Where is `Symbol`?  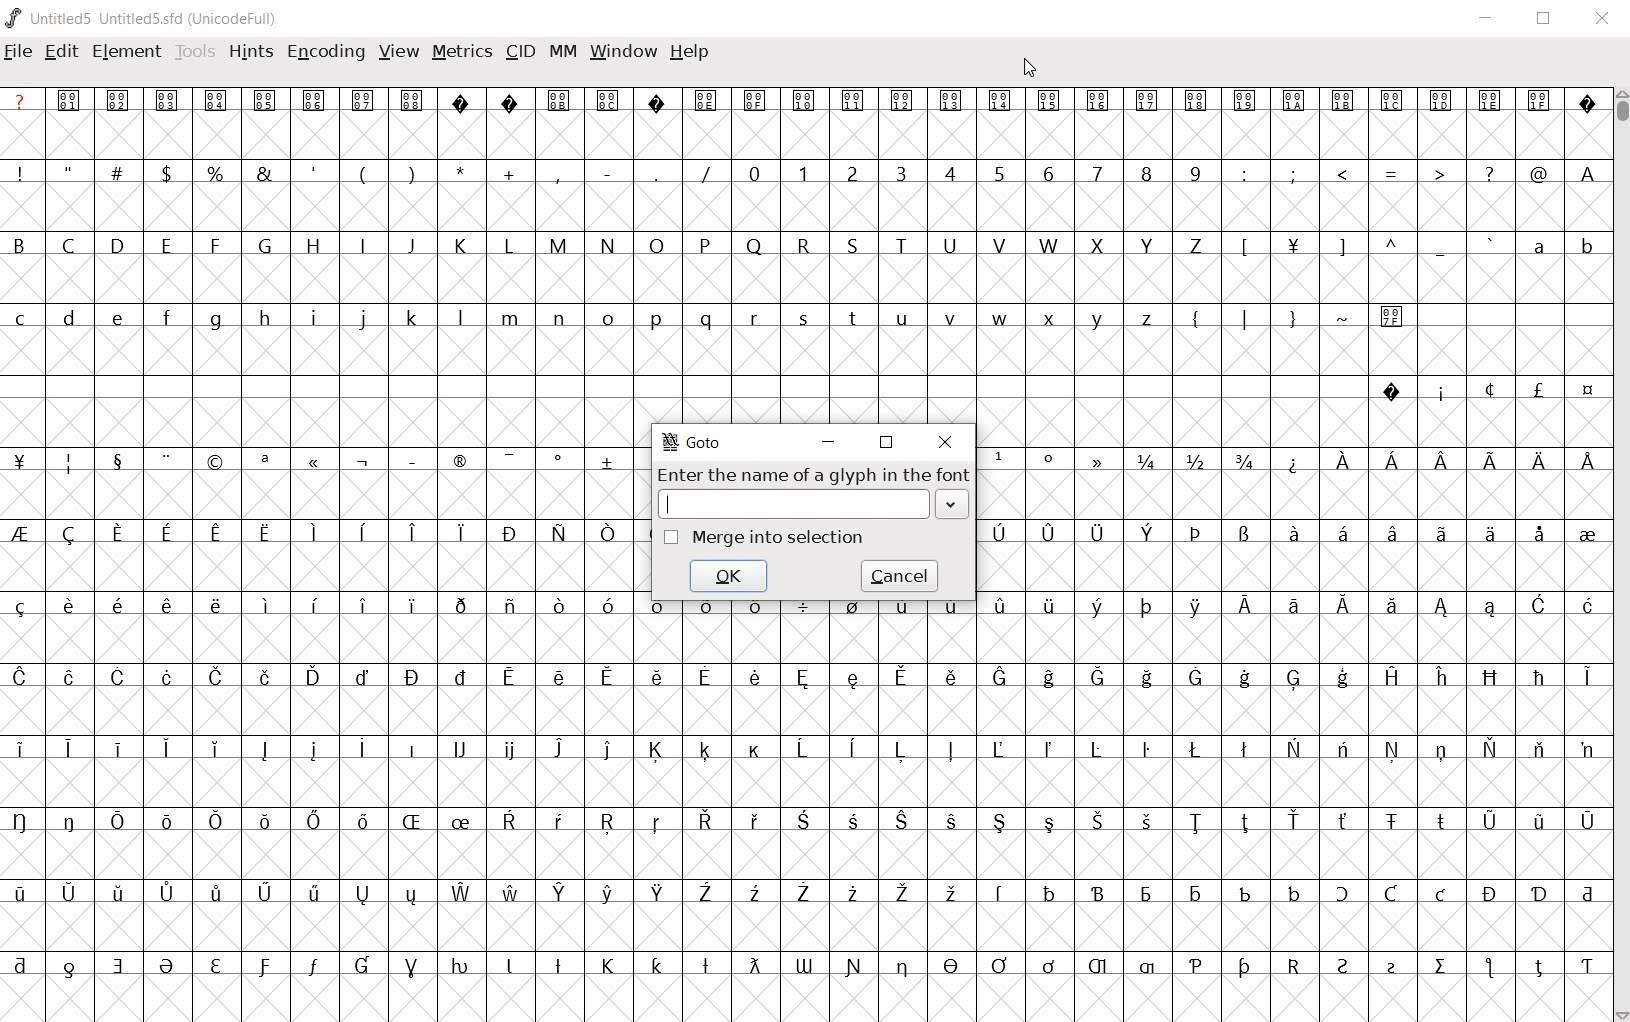 Symbol is located at coordinates (412, 677).